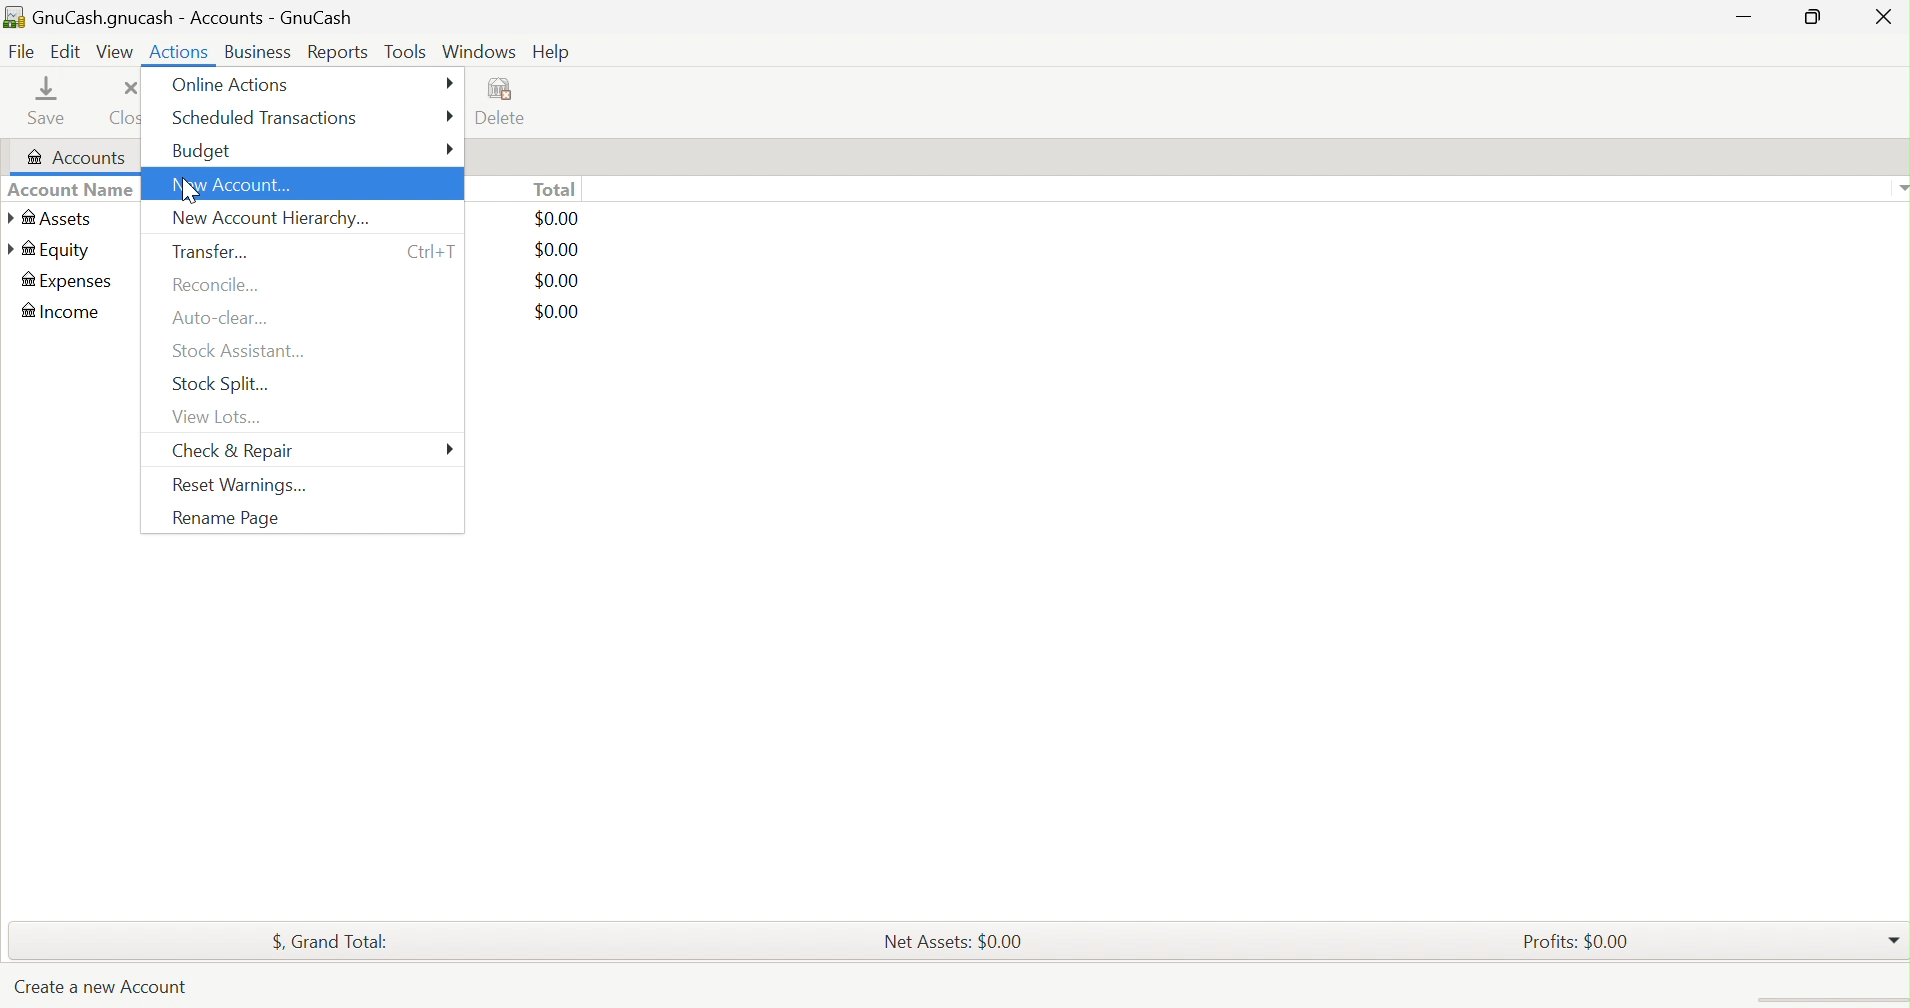 The height and width of the screenshot is (1008, 1910). I want to click on Edit, so click(63, 50).